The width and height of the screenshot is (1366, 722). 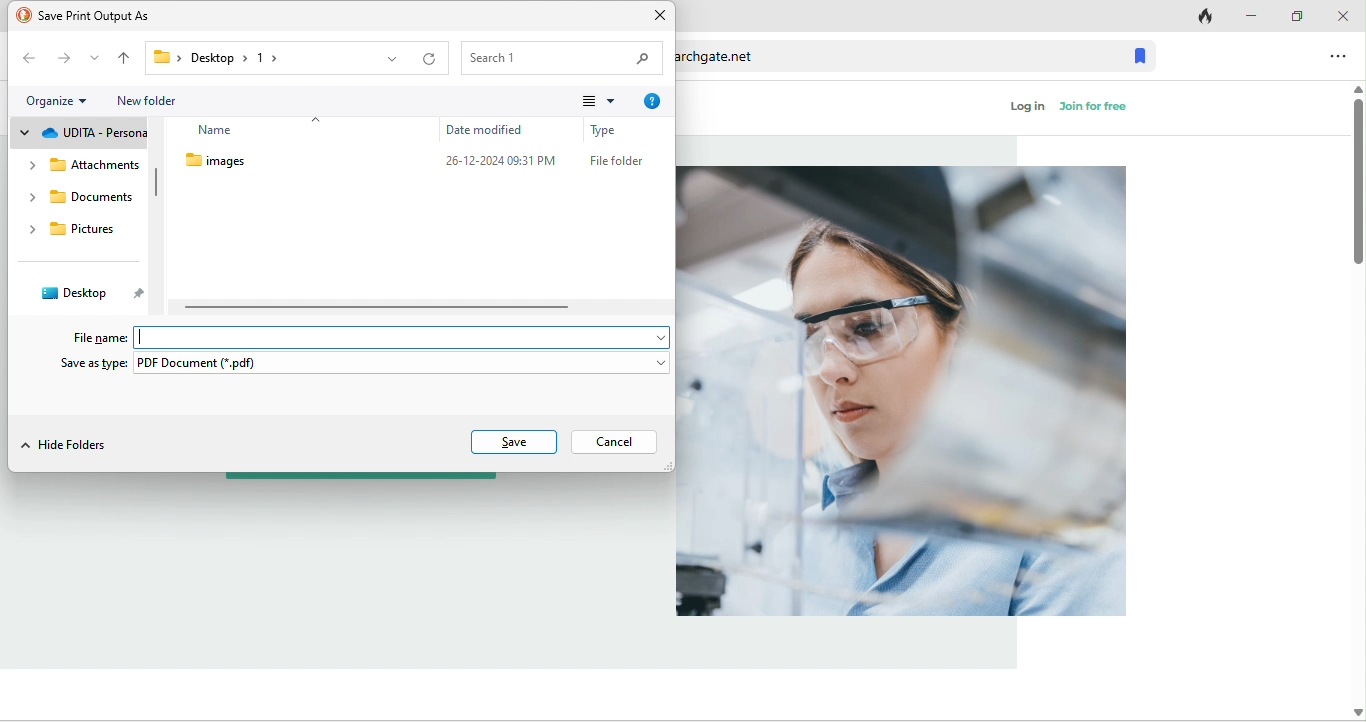 What do you see at coordinates (89, 295) in the screenshot?
I see `desktop` at bounding box center [89, 295].